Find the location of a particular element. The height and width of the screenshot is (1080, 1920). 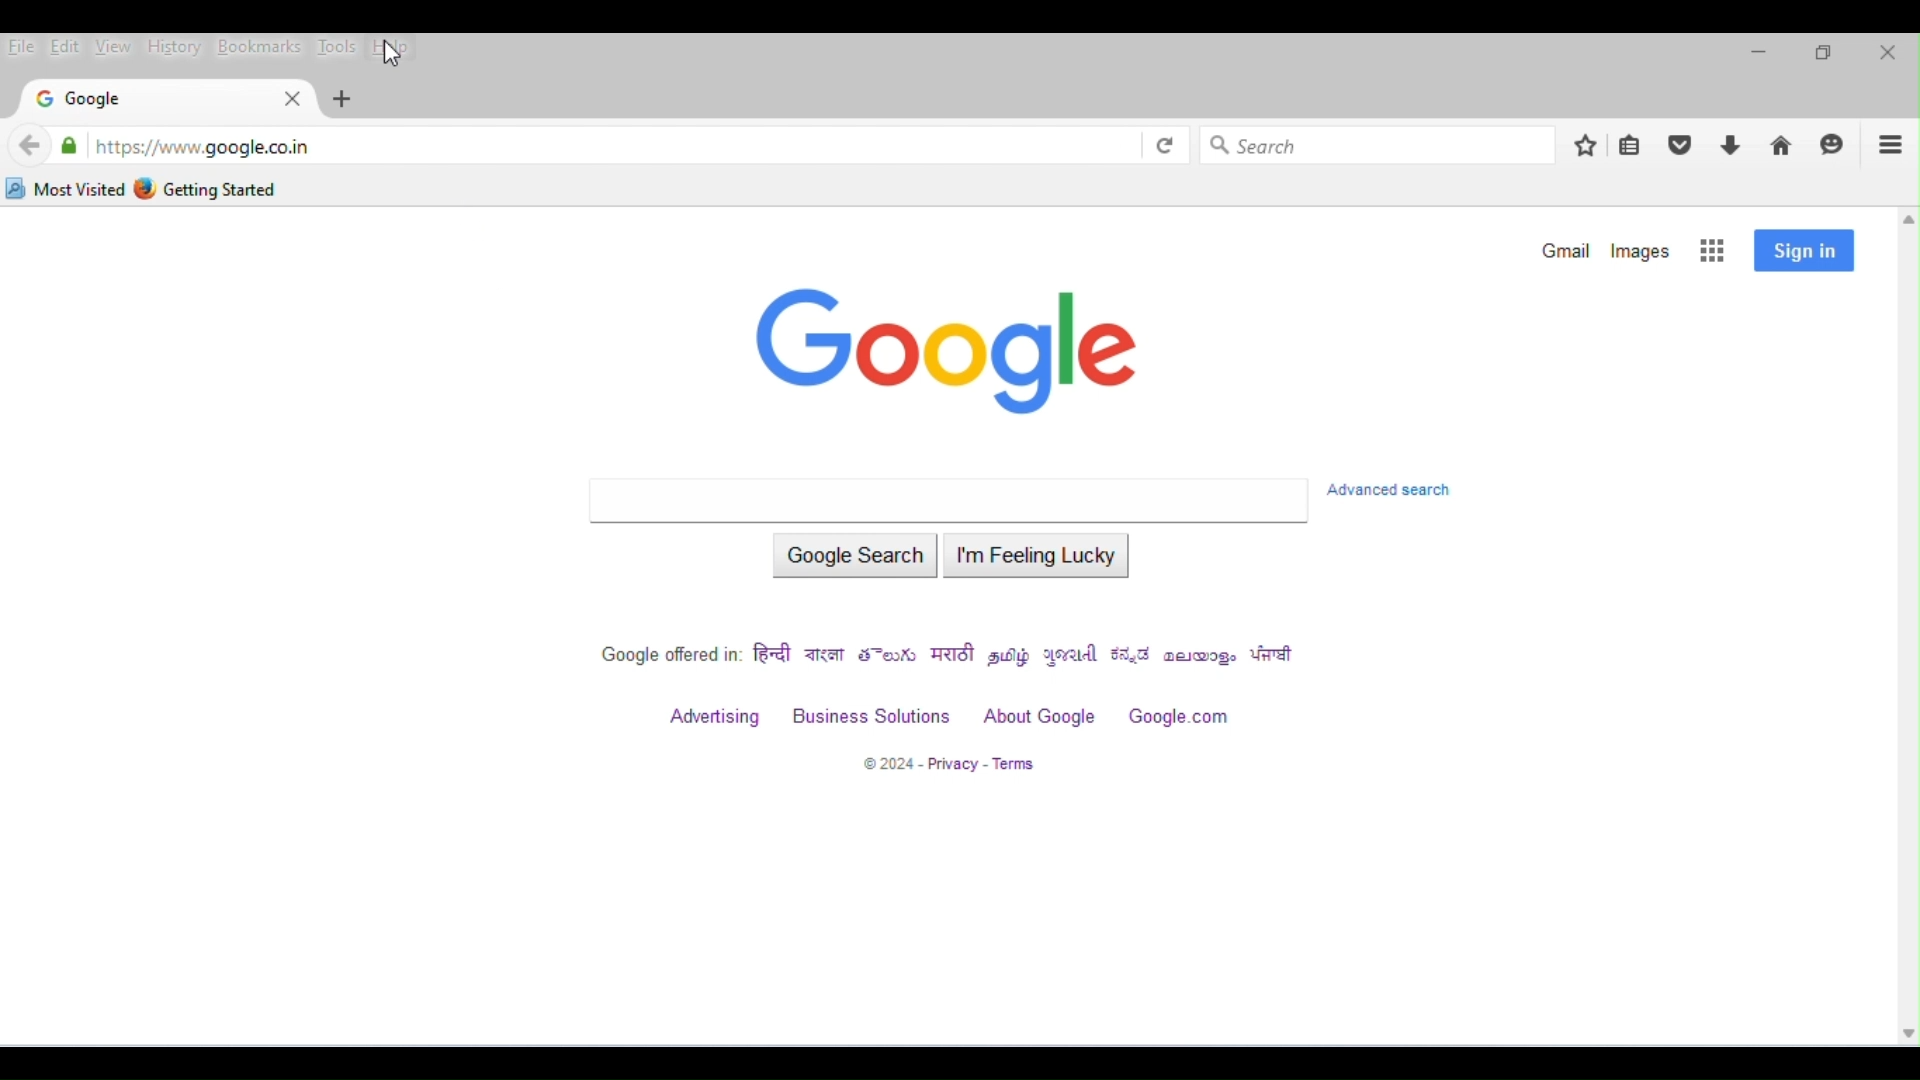

2024-privacy terms is located at coordinates (947, 764).